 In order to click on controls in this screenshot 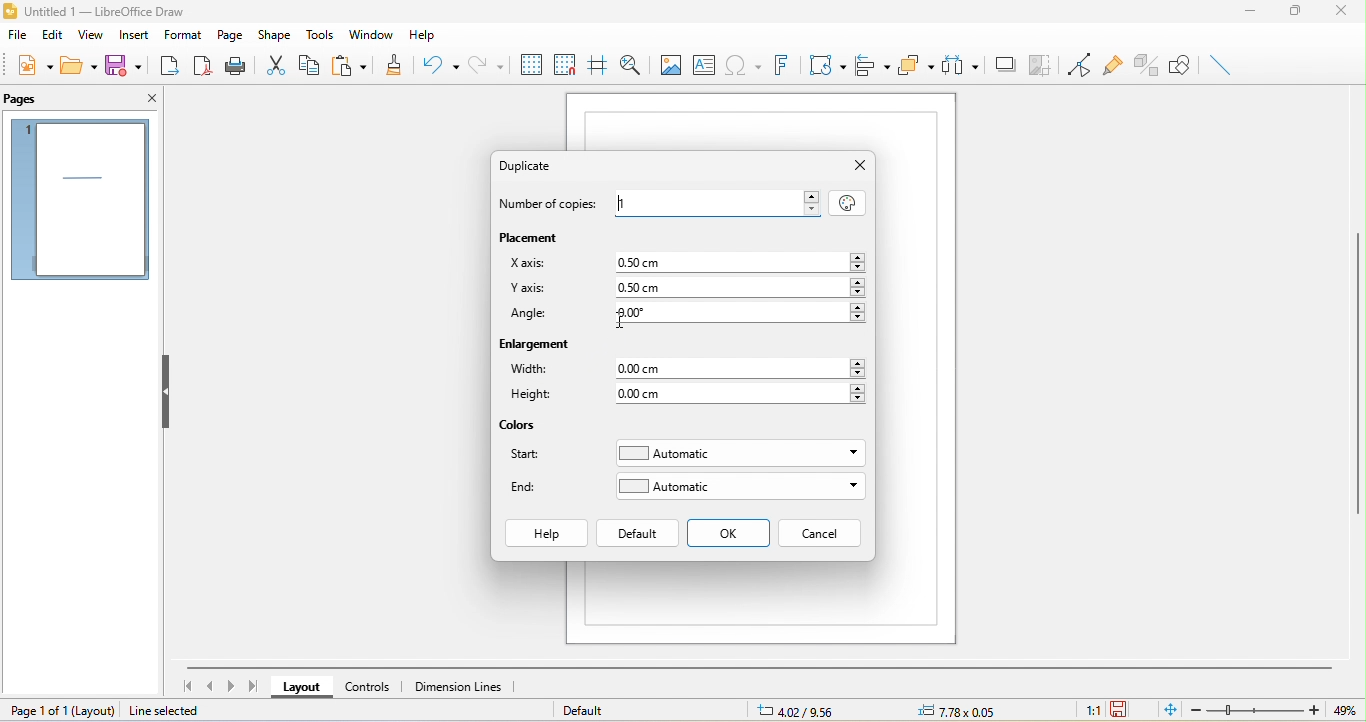, I will do `click(371, 686)`.